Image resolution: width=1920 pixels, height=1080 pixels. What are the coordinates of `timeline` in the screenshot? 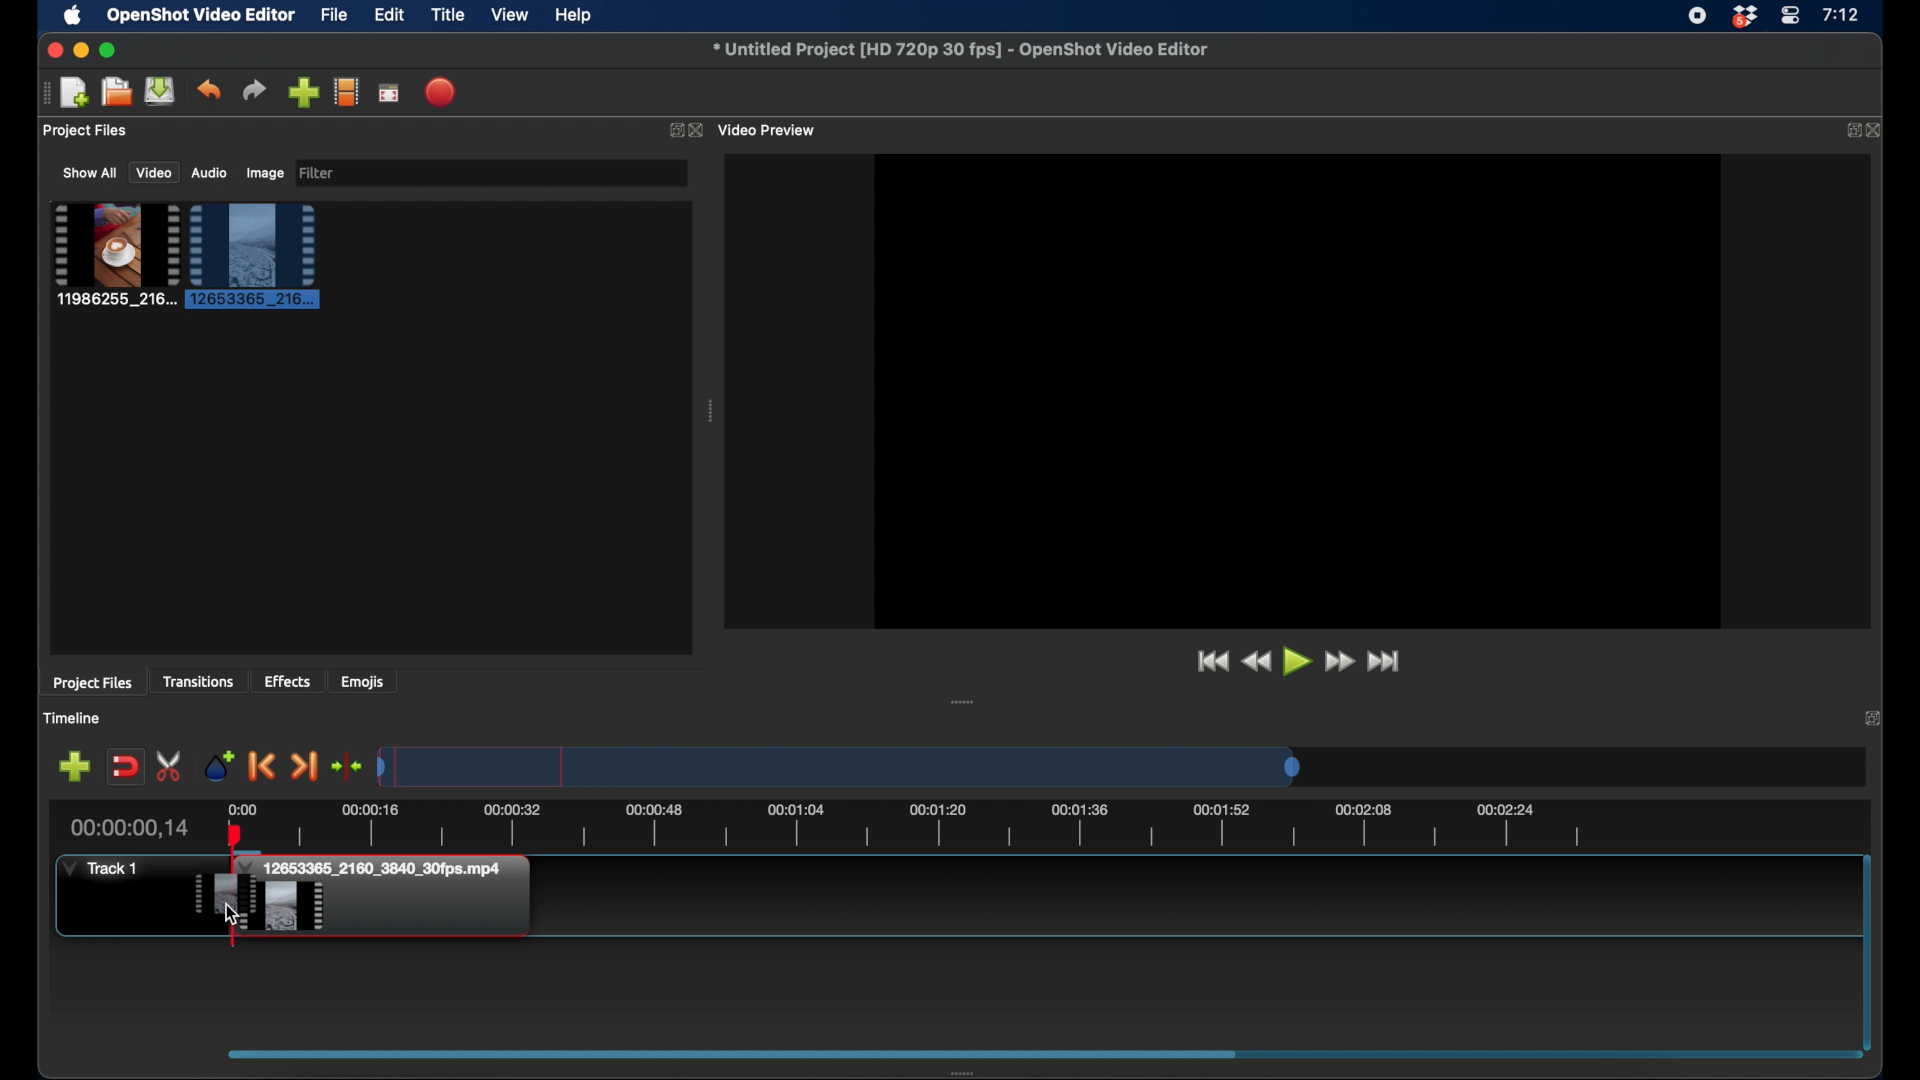 It's located at (71, 718).